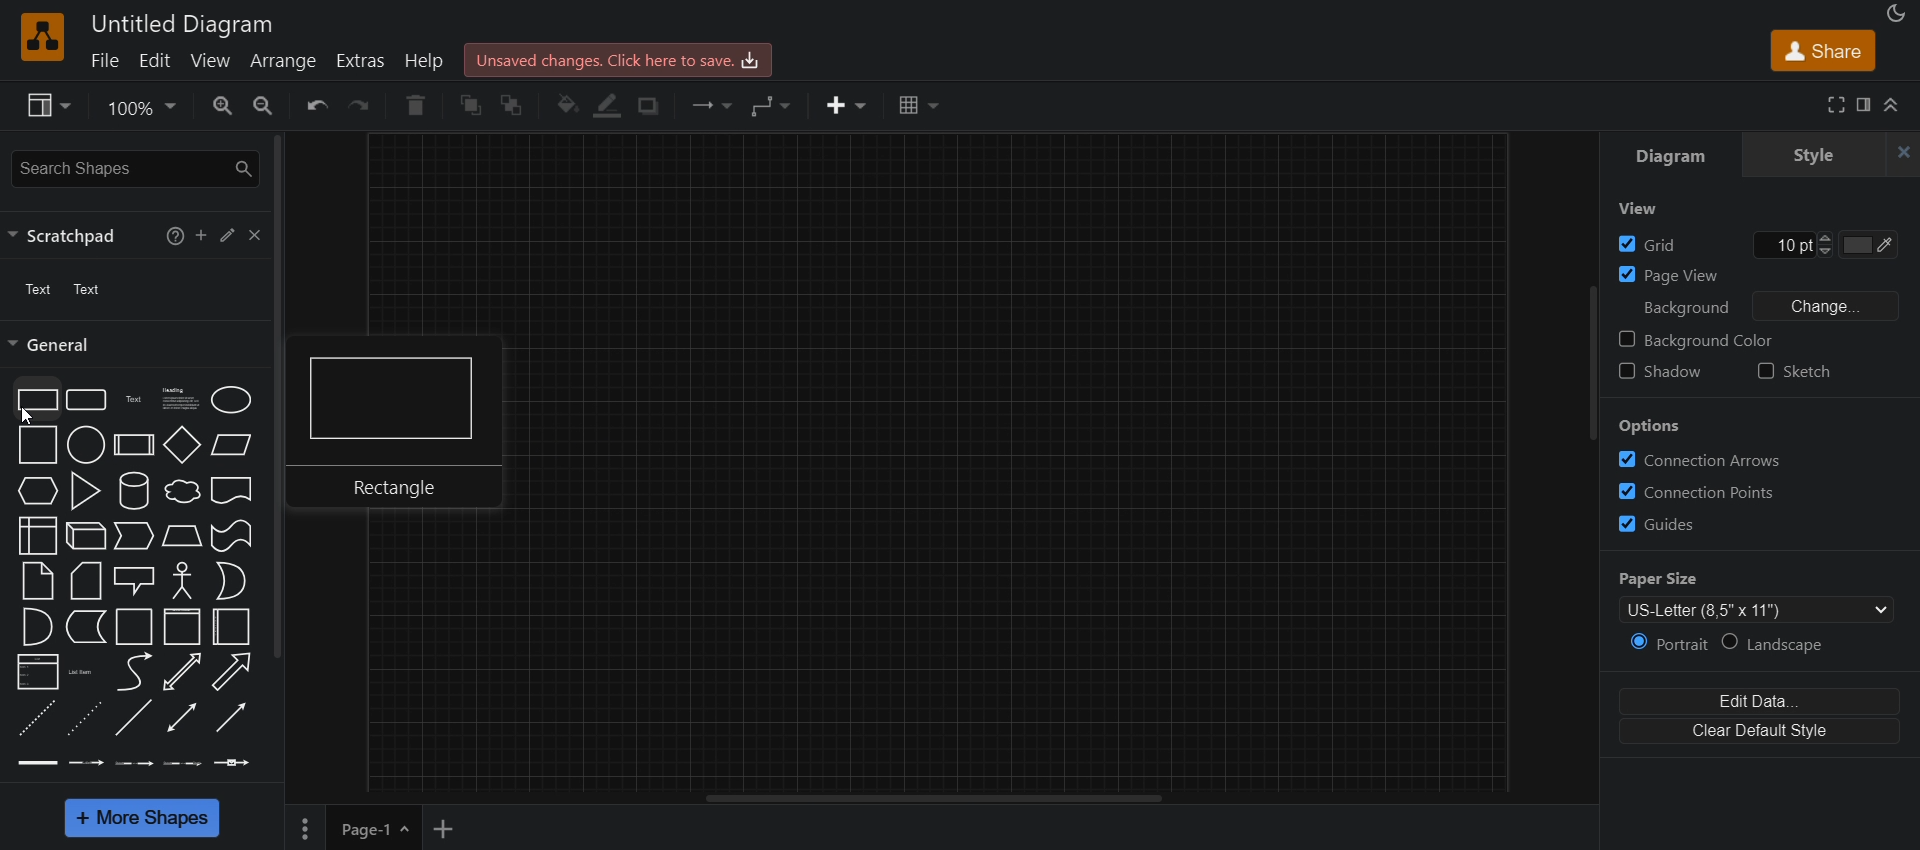 The width and height of the screenshot is (1920, 850). I want to click on callout, so click(134, 581).